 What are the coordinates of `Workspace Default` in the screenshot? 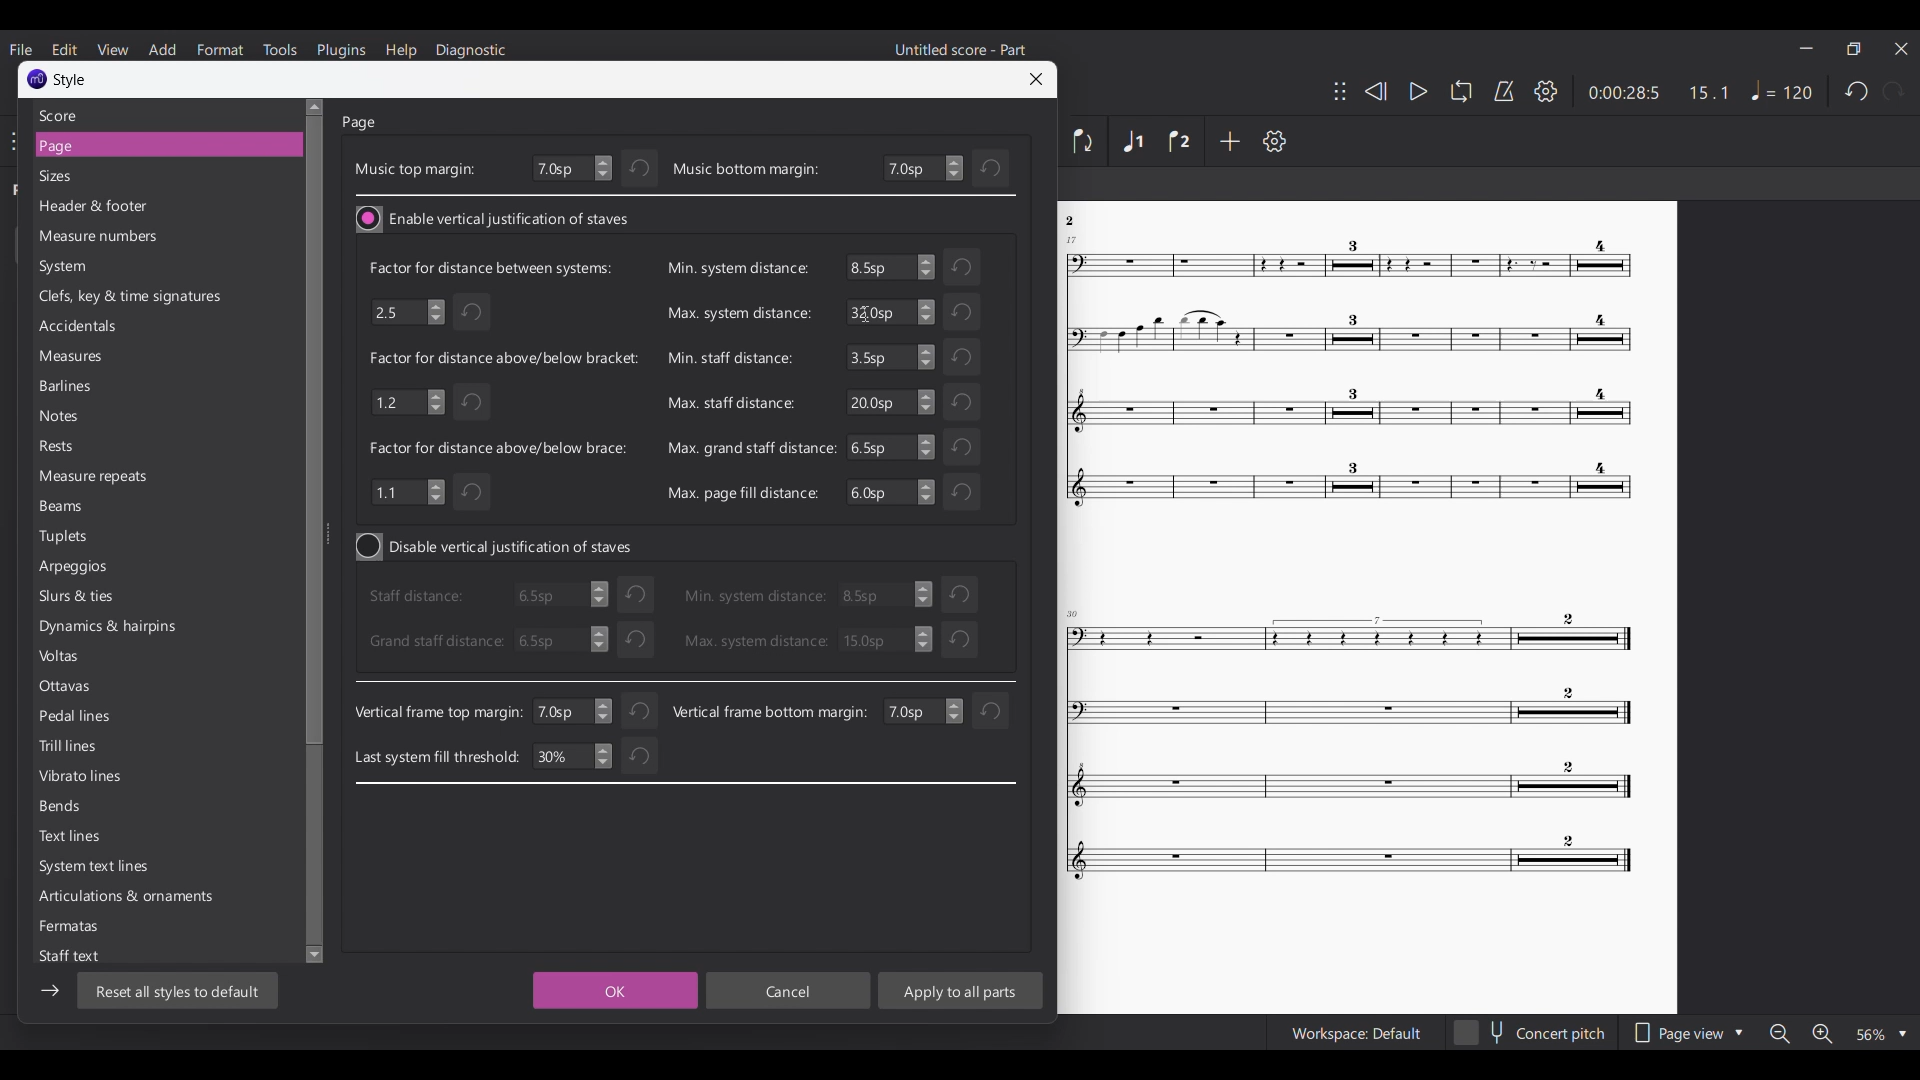 It's located at (1356, 1034).